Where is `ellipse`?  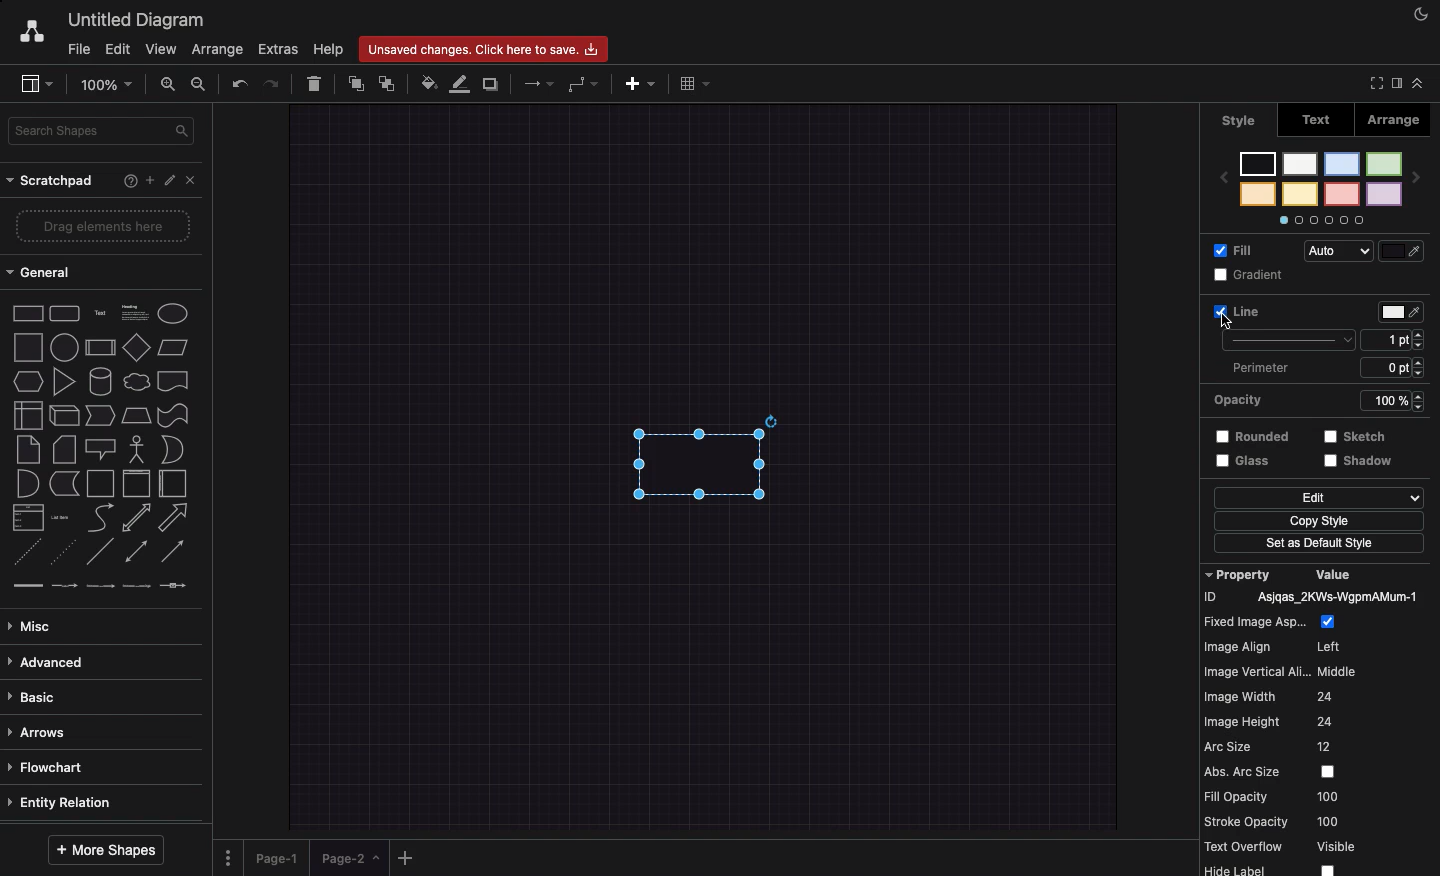
ellipse is located at coordinates (173, 310).